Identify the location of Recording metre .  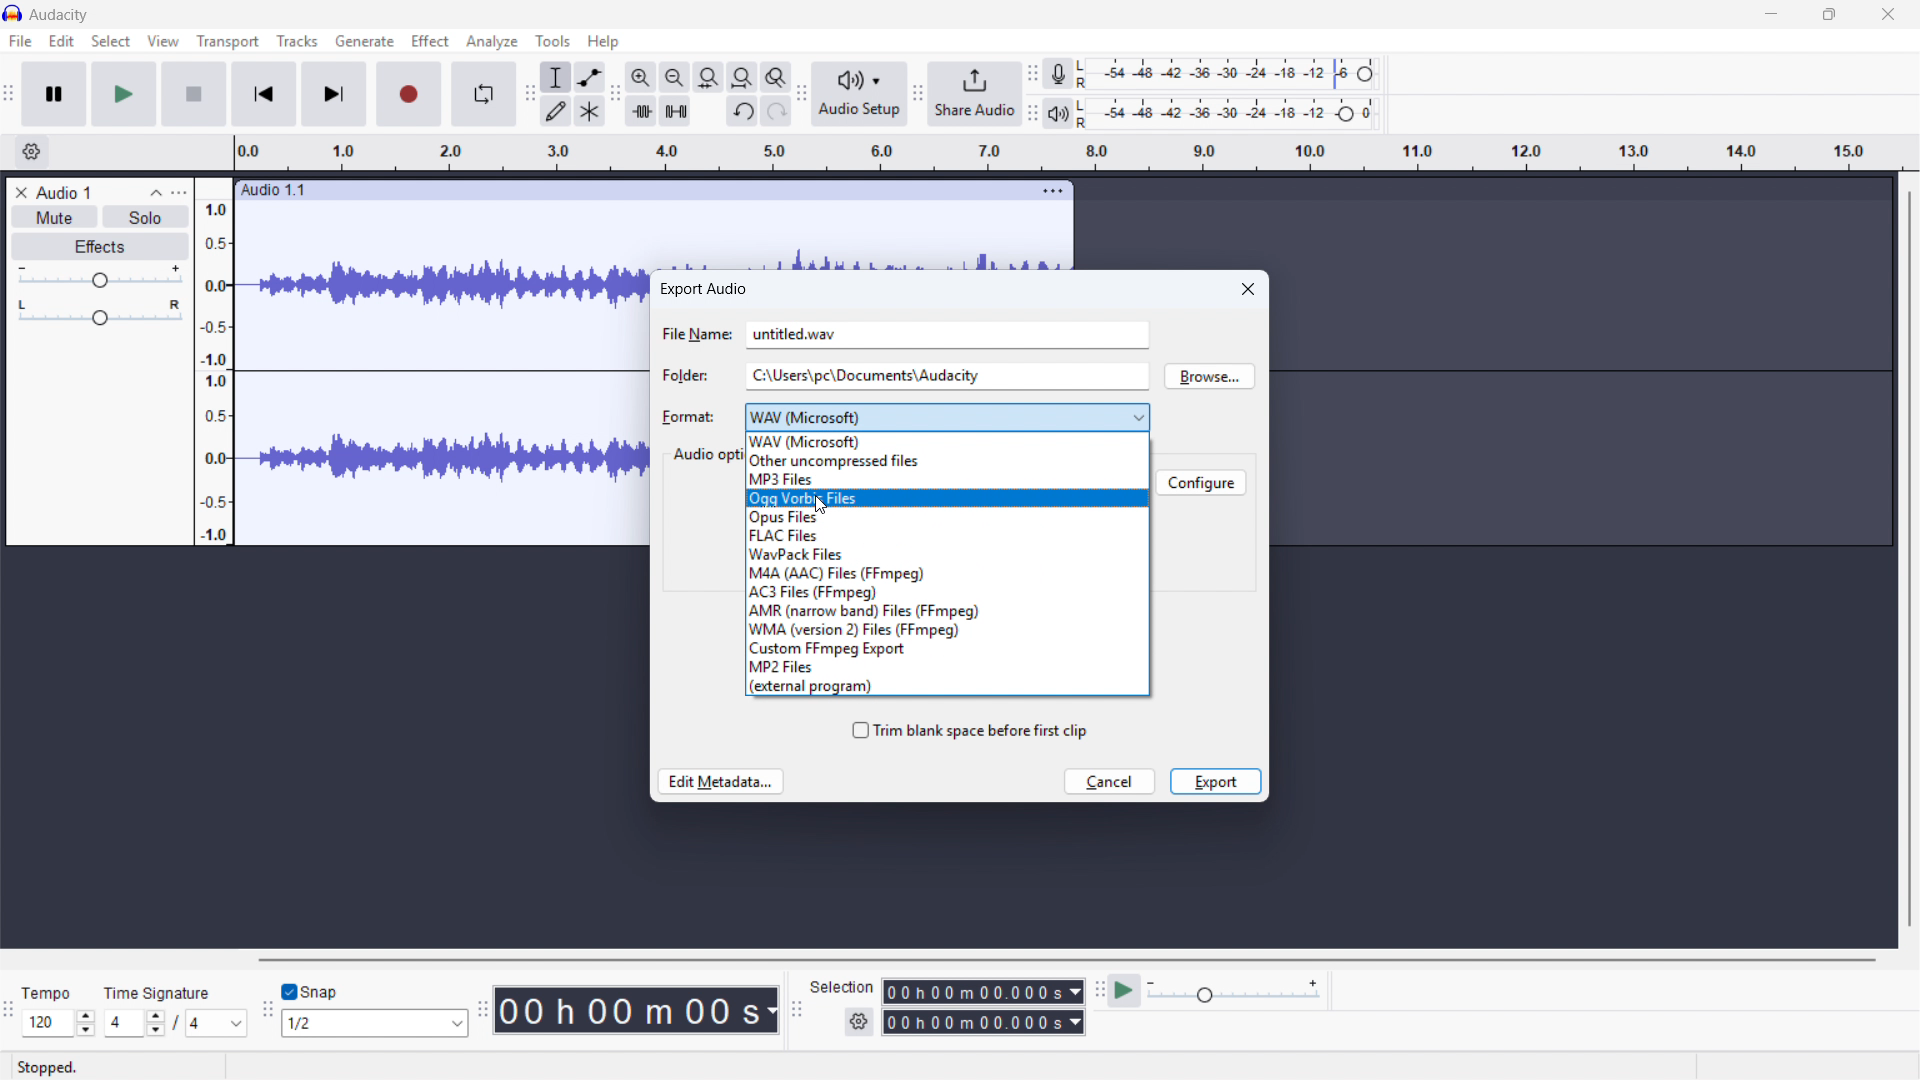
(1057, 74).